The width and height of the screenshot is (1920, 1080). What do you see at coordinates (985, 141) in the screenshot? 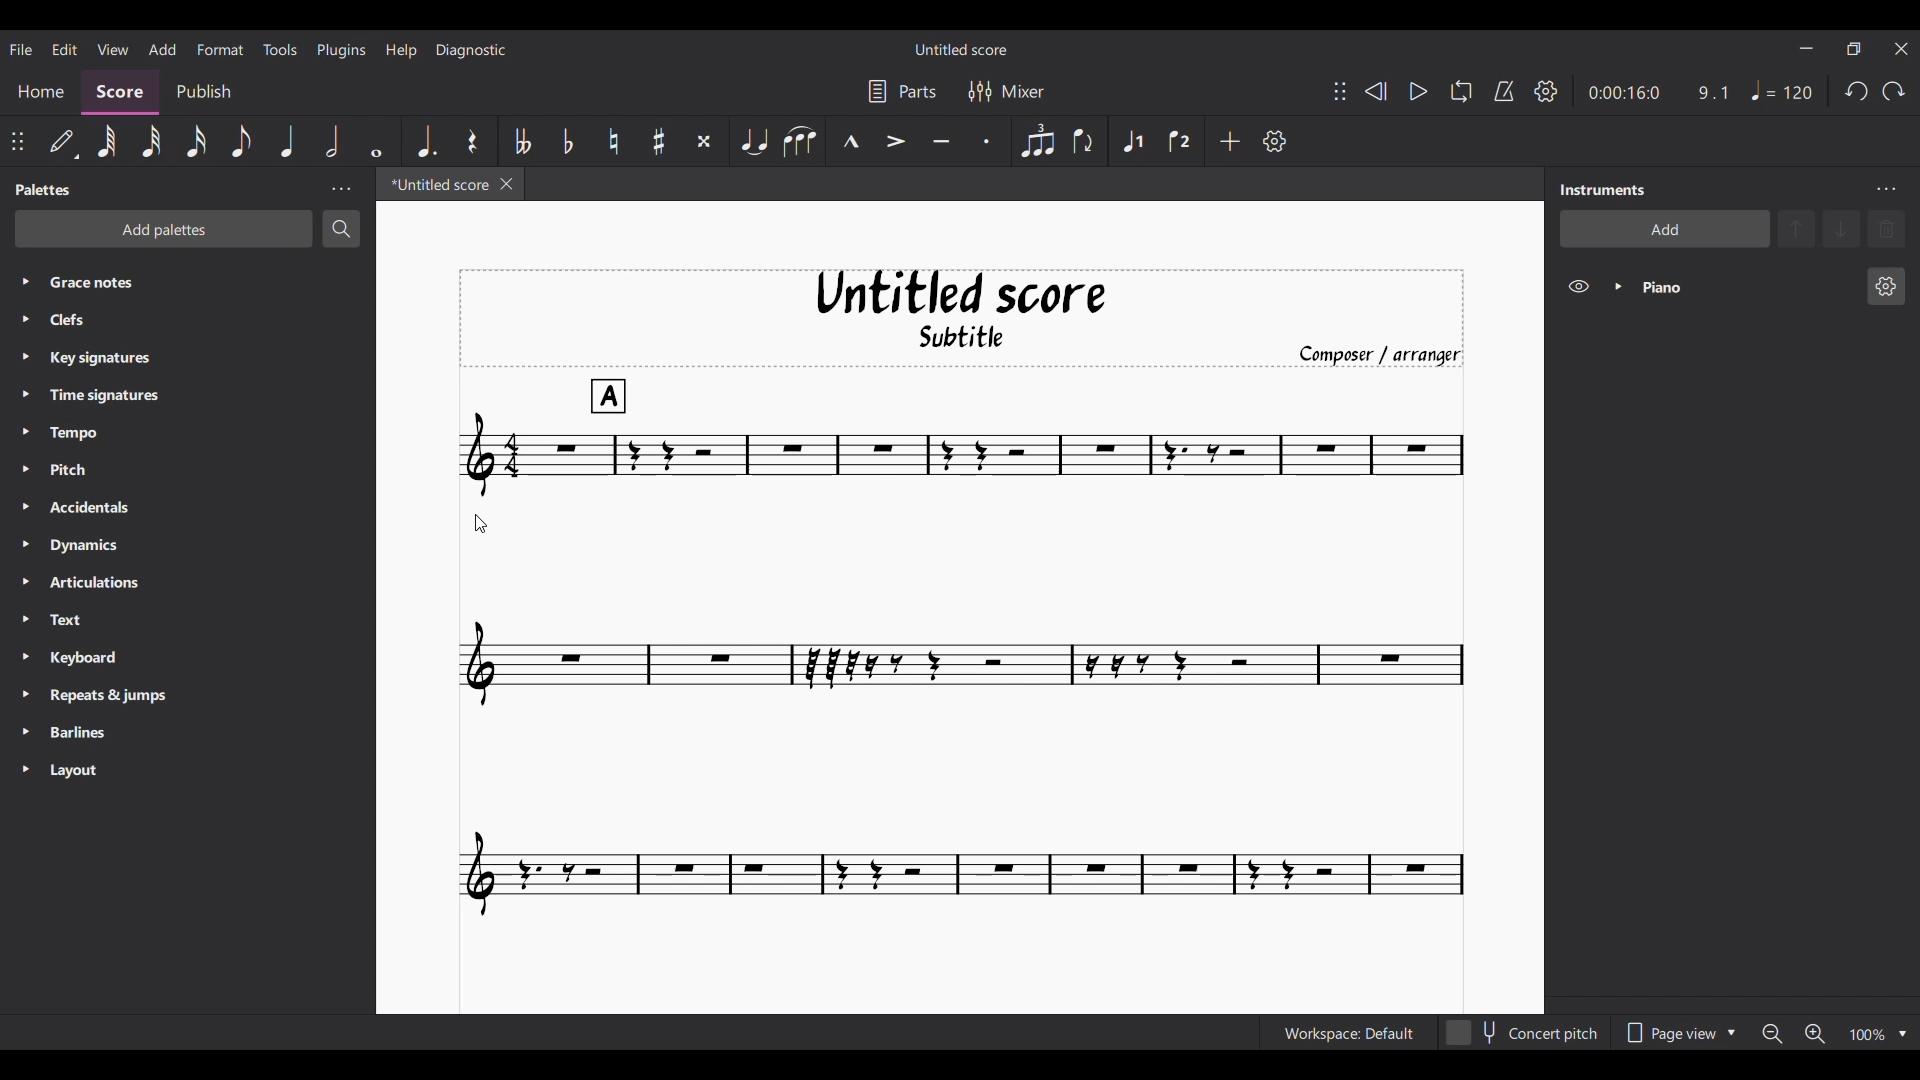
I see `Staccato` at bounding box center [985, 141].